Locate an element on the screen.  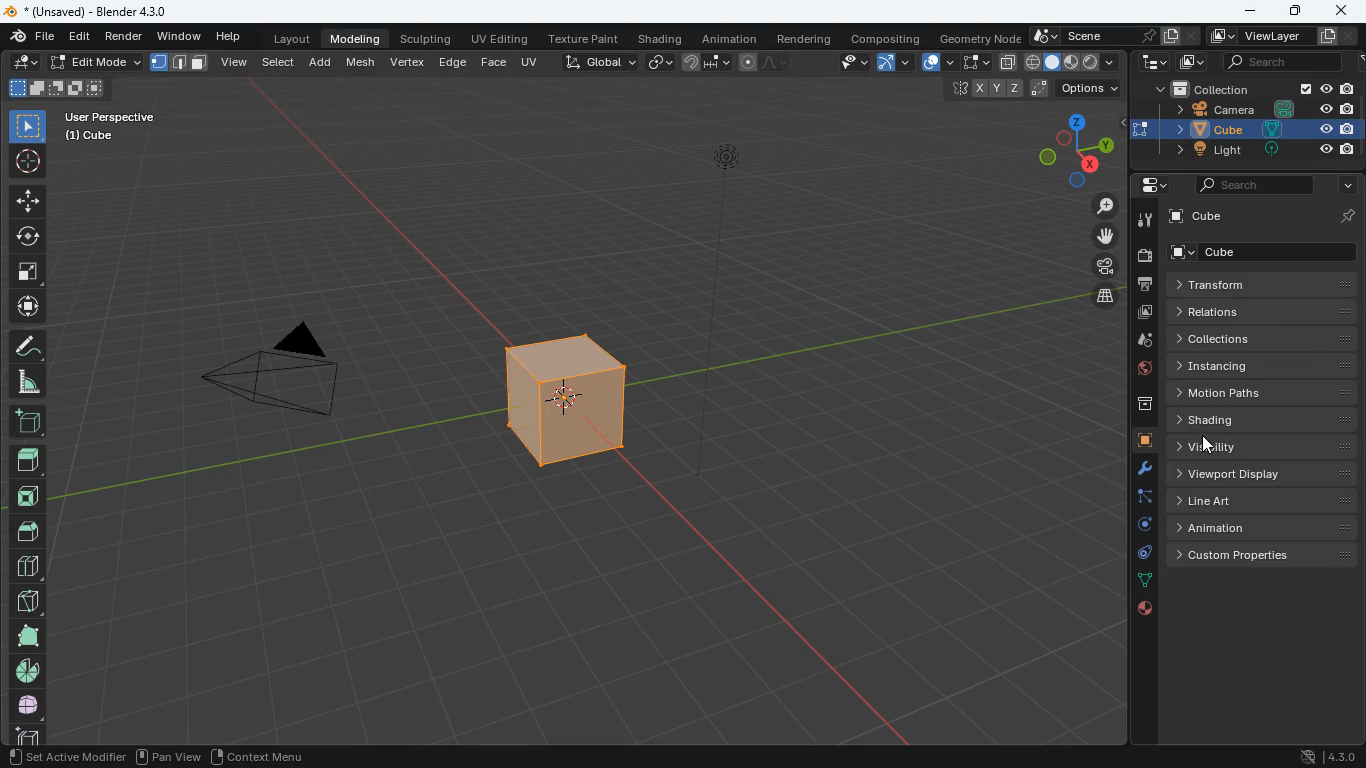
texture paint is located at coordinates (582, 39).